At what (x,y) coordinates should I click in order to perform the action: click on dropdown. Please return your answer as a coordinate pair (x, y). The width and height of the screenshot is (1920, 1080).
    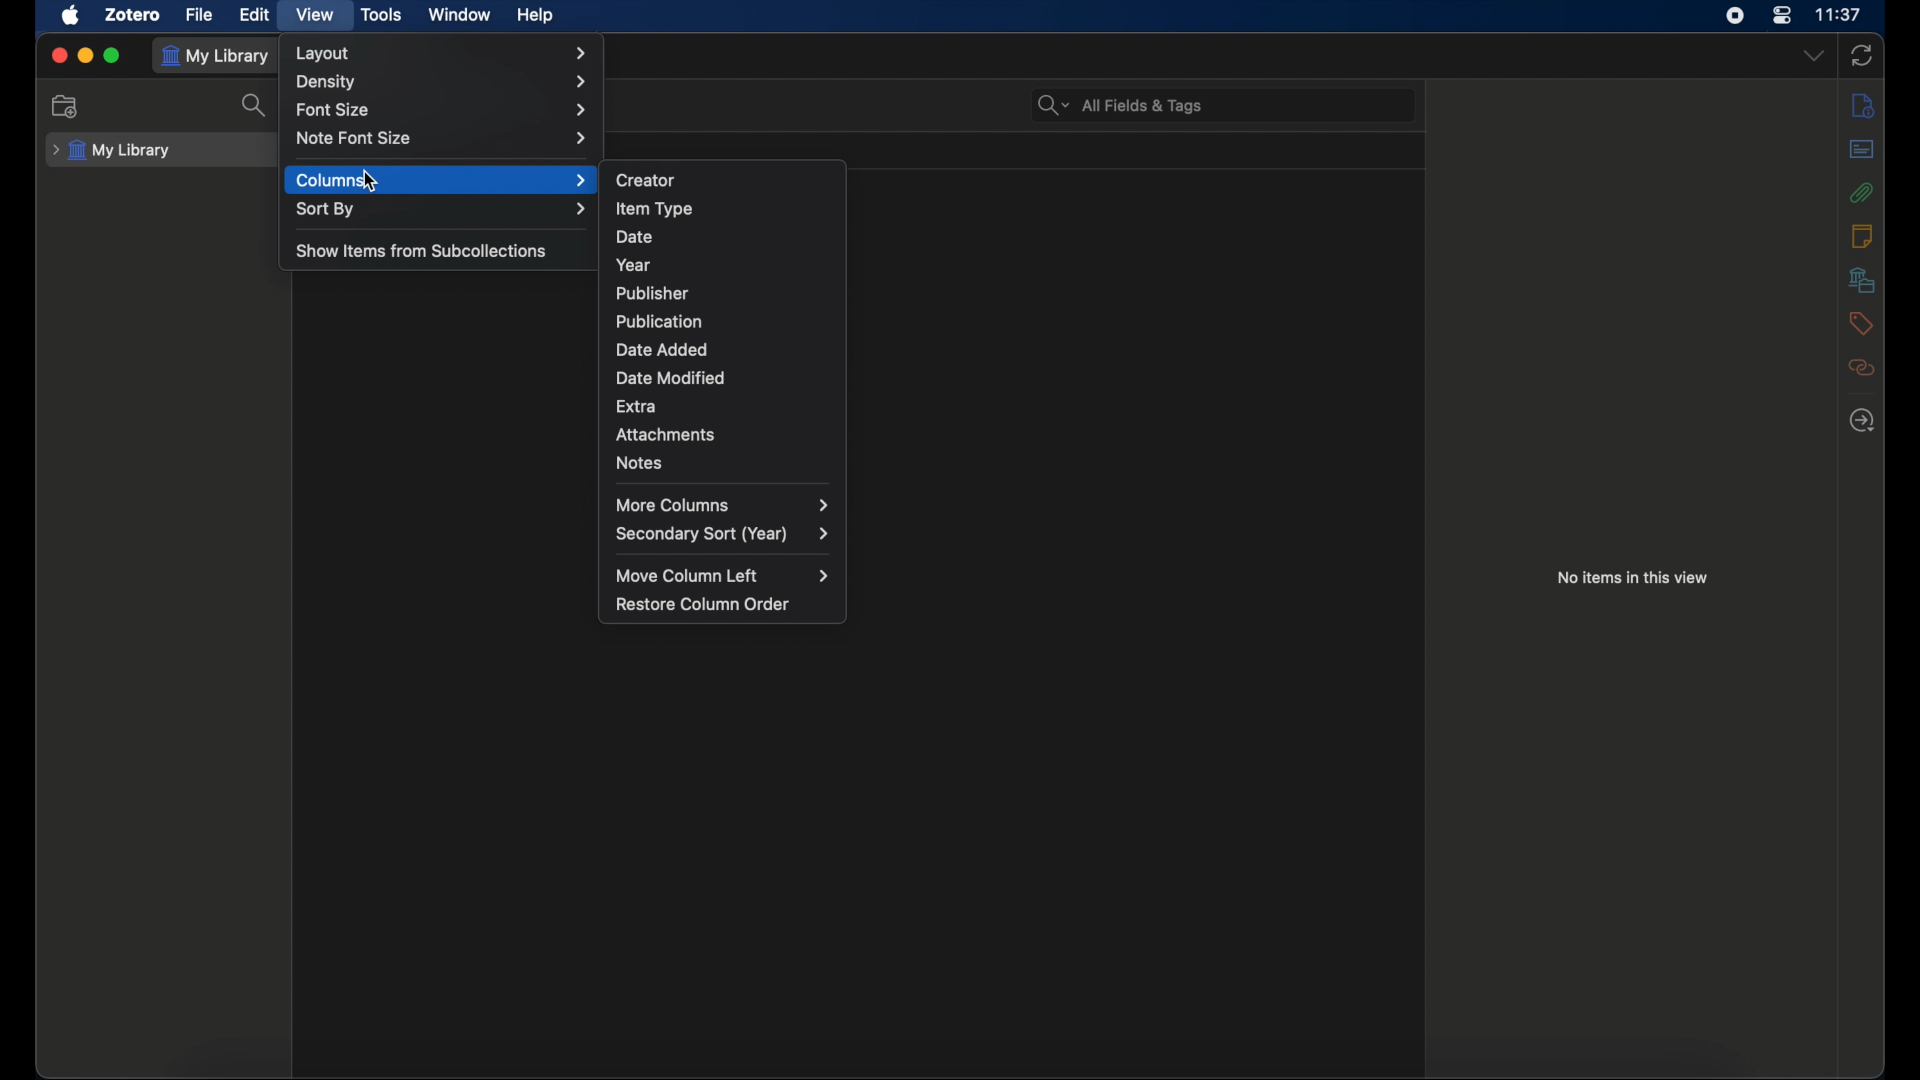
    Looking at the image, I should click on (1812, 54).